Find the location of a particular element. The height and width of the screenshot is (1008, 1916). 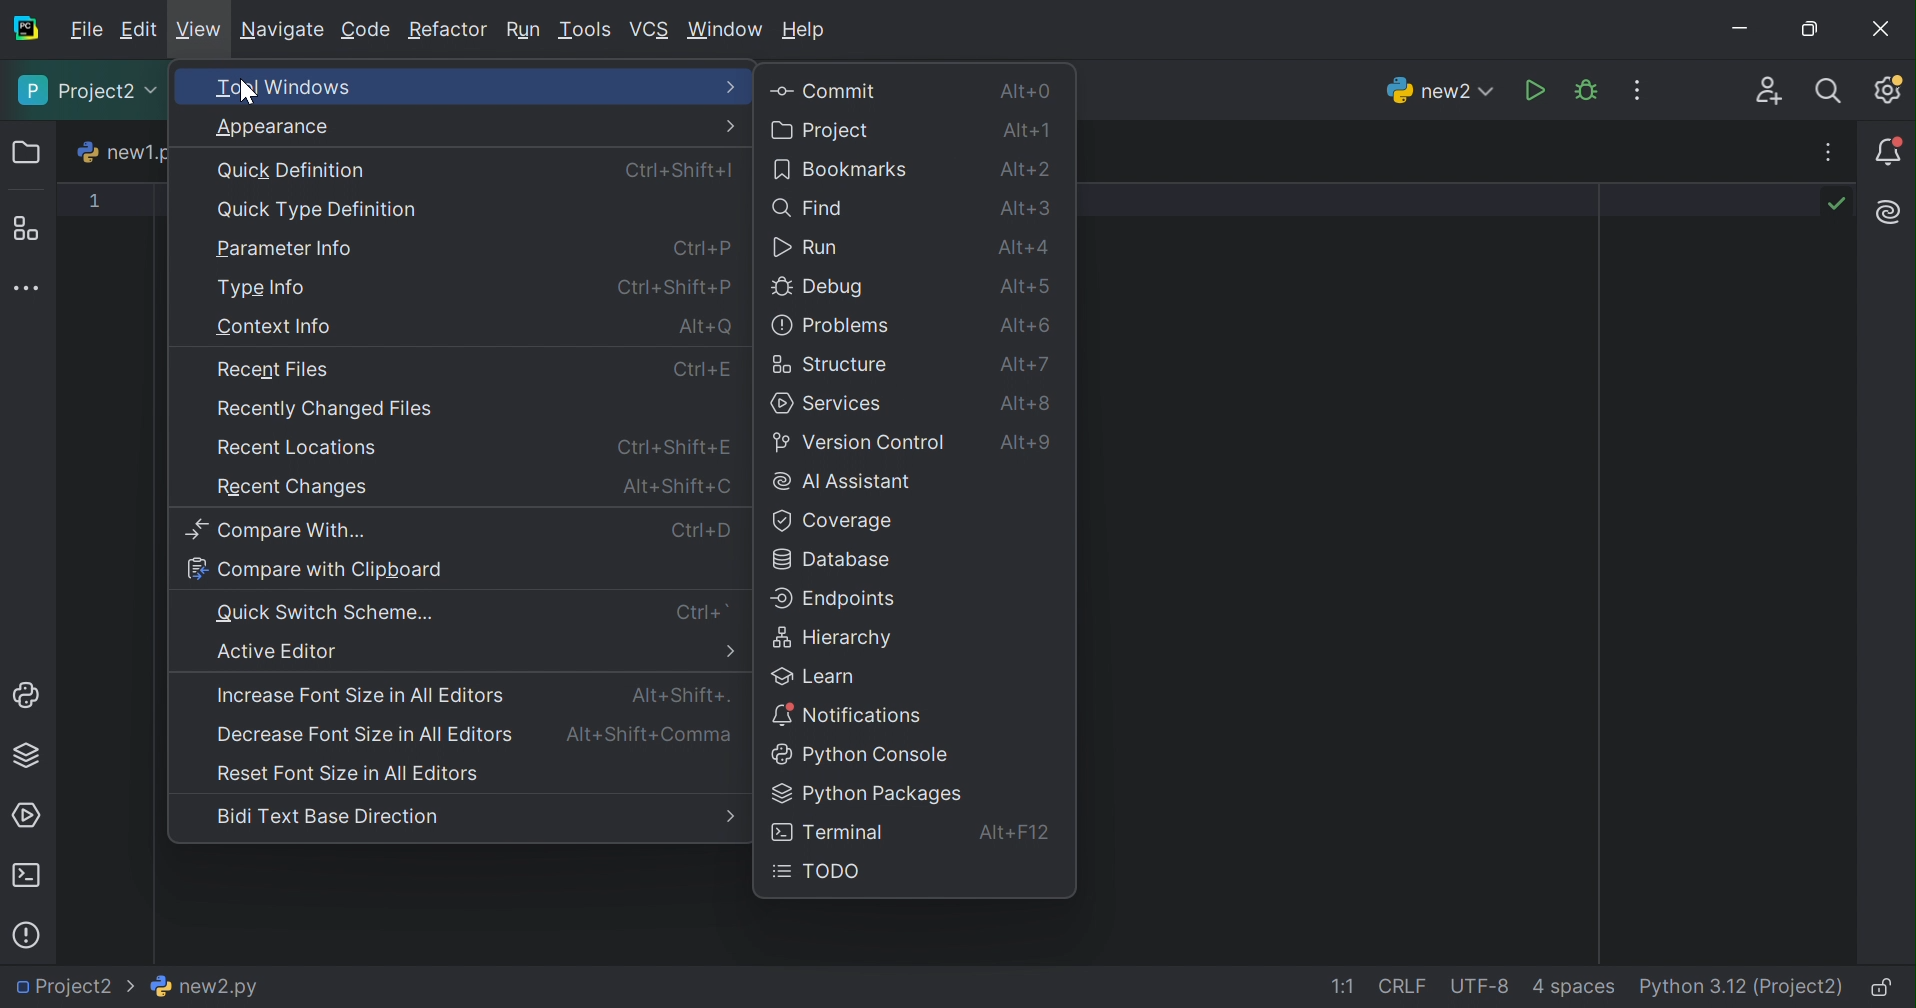

File is located at coordinates (83, 28).